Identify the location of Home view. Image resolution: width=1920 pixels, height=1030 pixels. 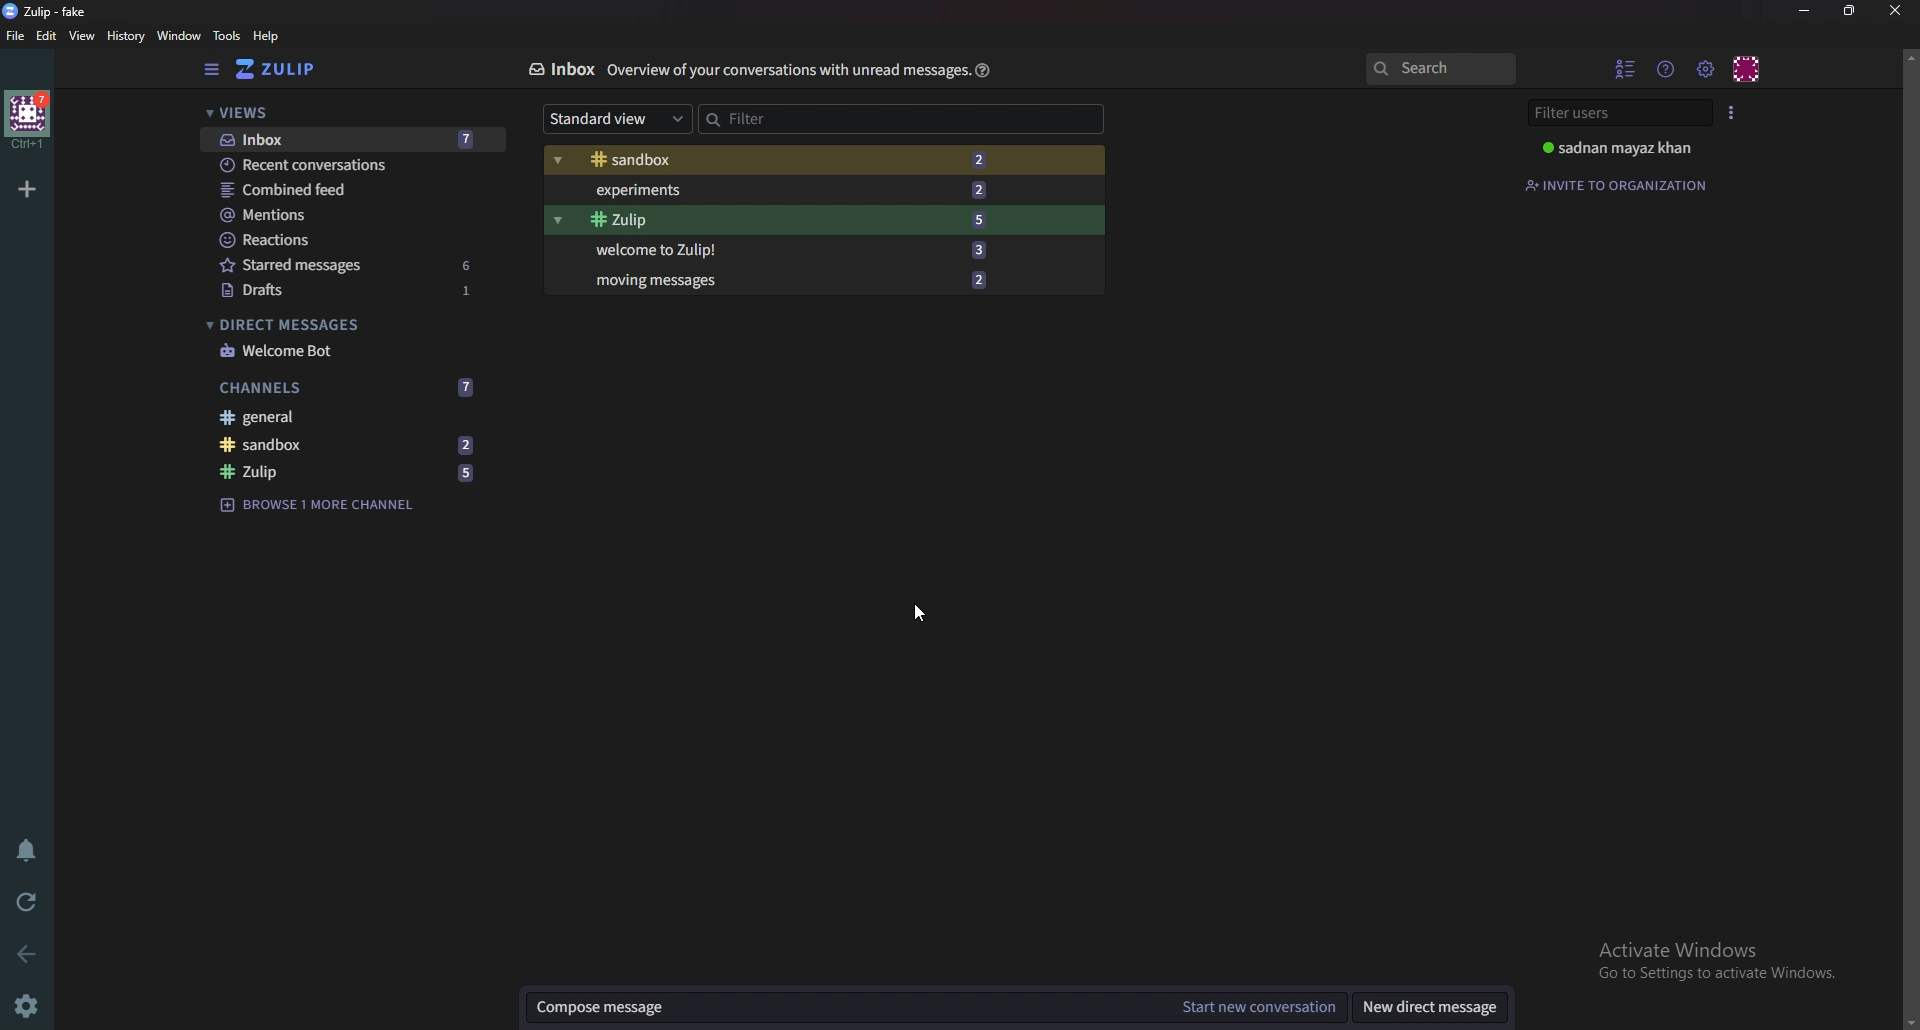
(280, 71).